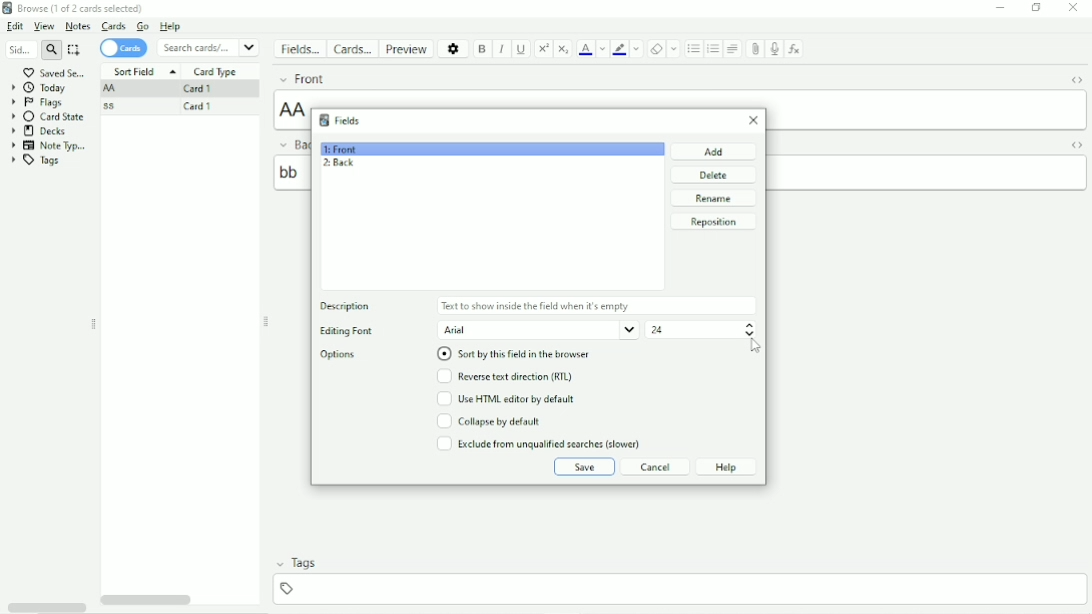 The width and height of the screenshot is (1092, 614). What do you see at coordinates (734, 49) in the screenshot?
I see `Alignment` at bounding box center [734, 49].